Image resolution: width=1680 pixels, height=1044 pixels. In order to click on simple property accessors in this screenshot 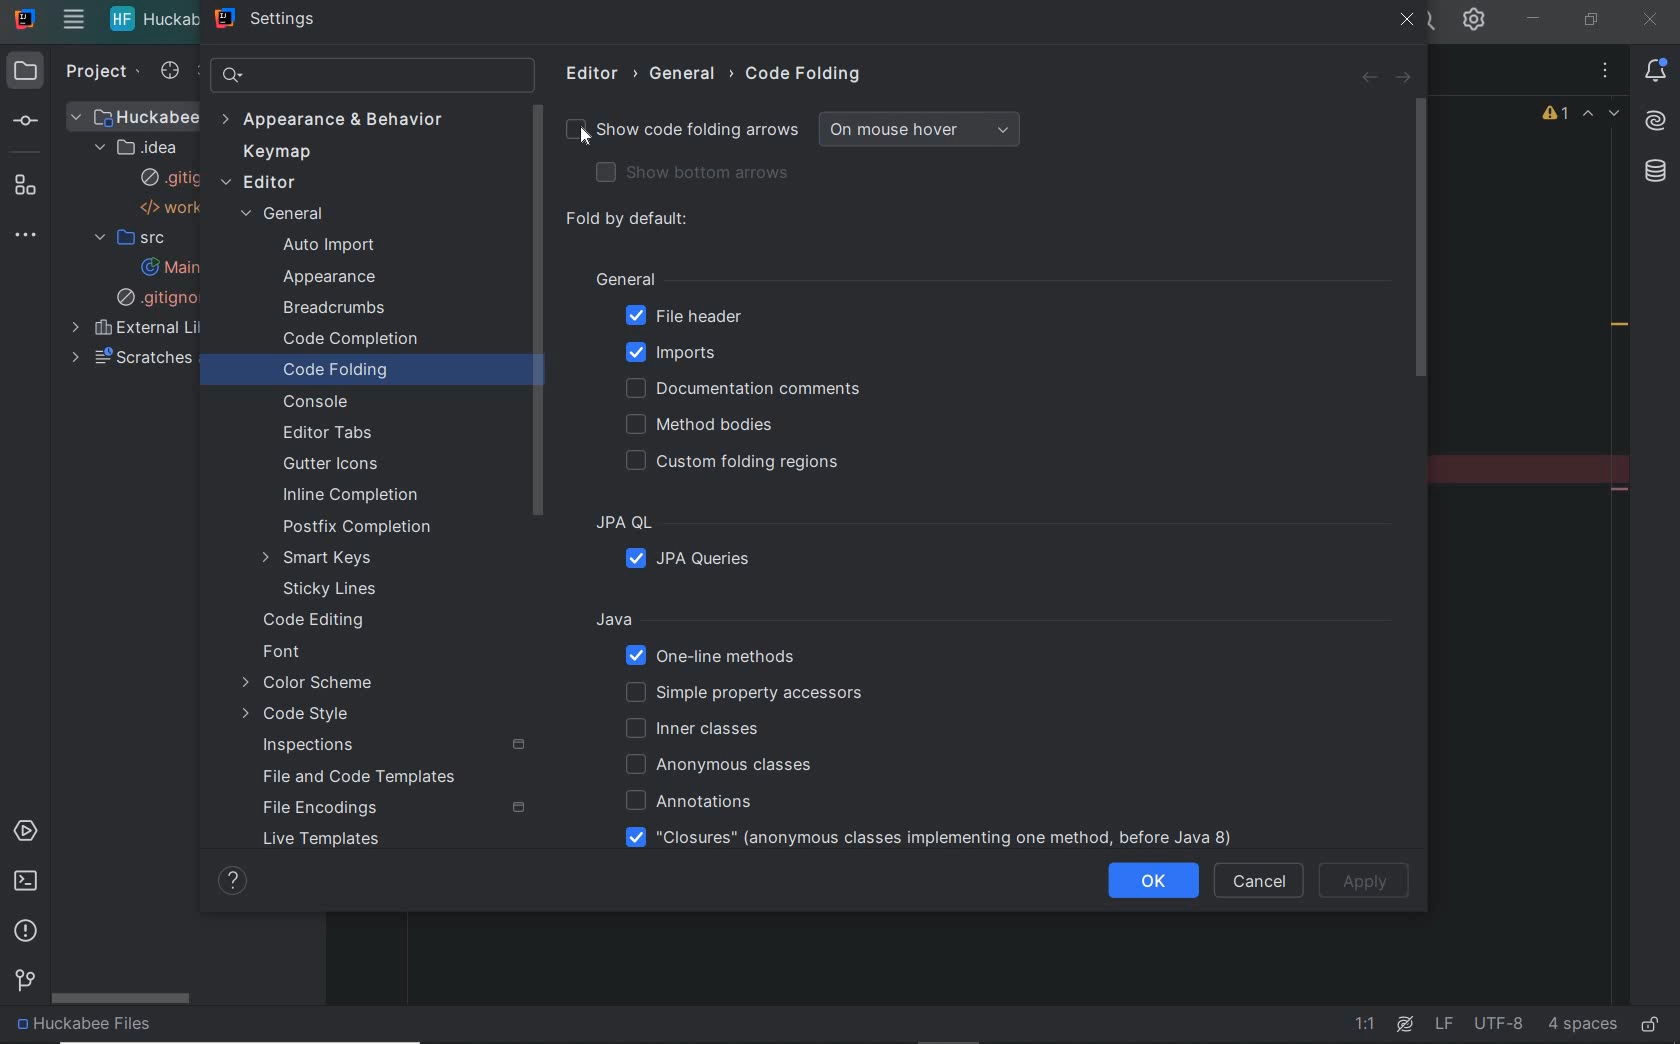, I will do `click(762, 695)`.